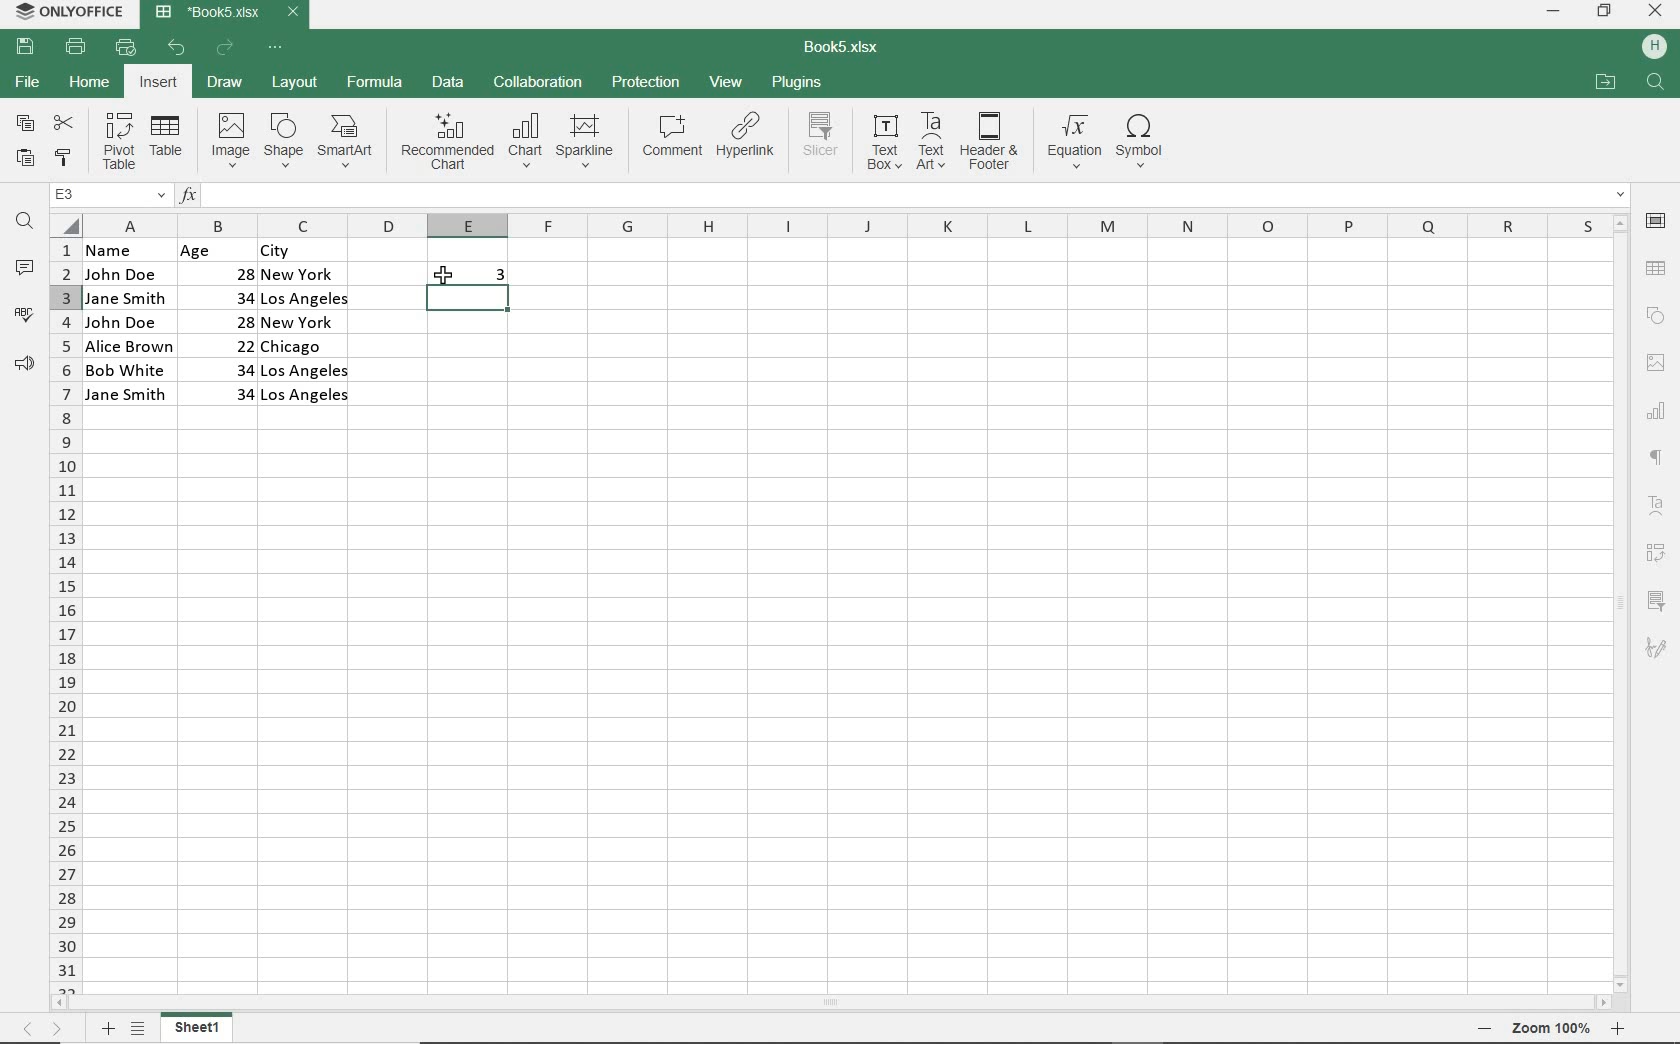 The image size is (1680, 1044). Describe the element at coordinates (446, 276) in the screenshot. I see `CURSOR` at that location.